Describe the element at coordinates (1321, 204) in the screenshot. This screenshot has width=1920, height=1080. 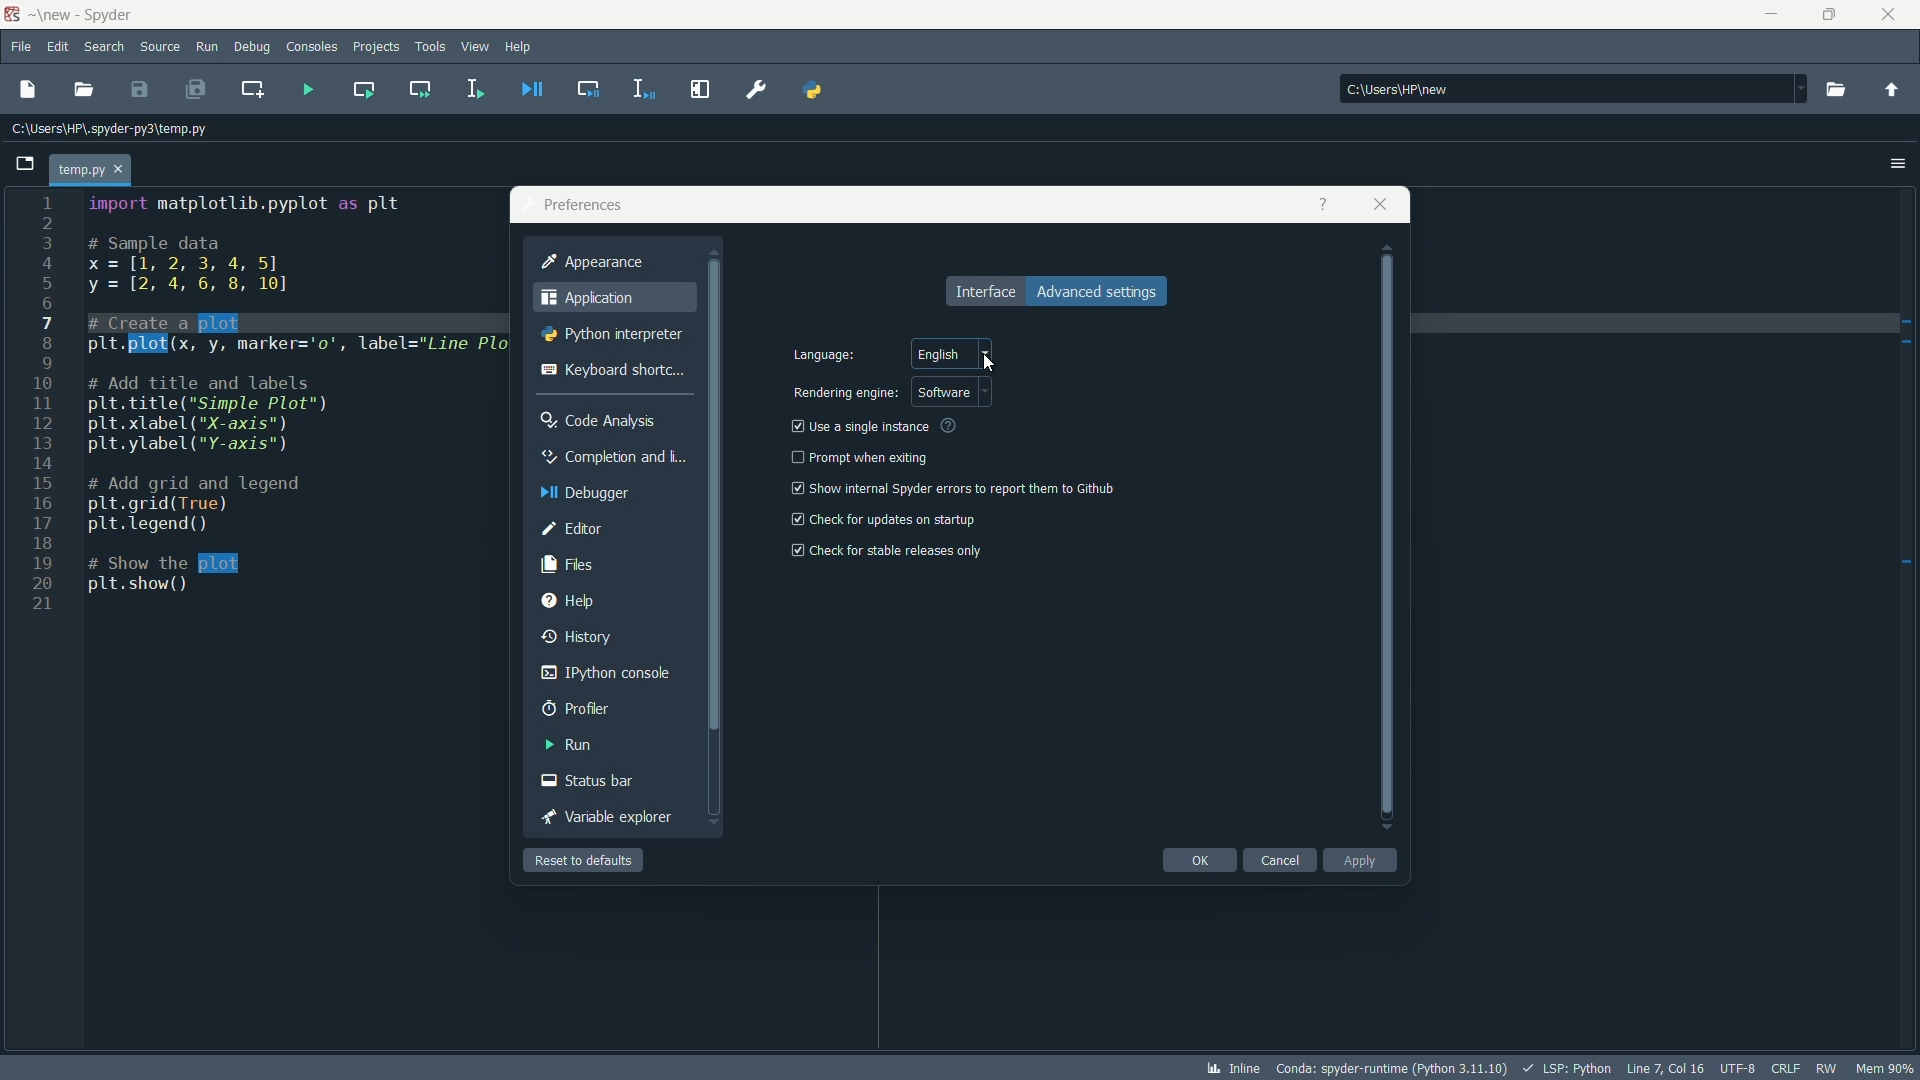
I see `get help` at that location.